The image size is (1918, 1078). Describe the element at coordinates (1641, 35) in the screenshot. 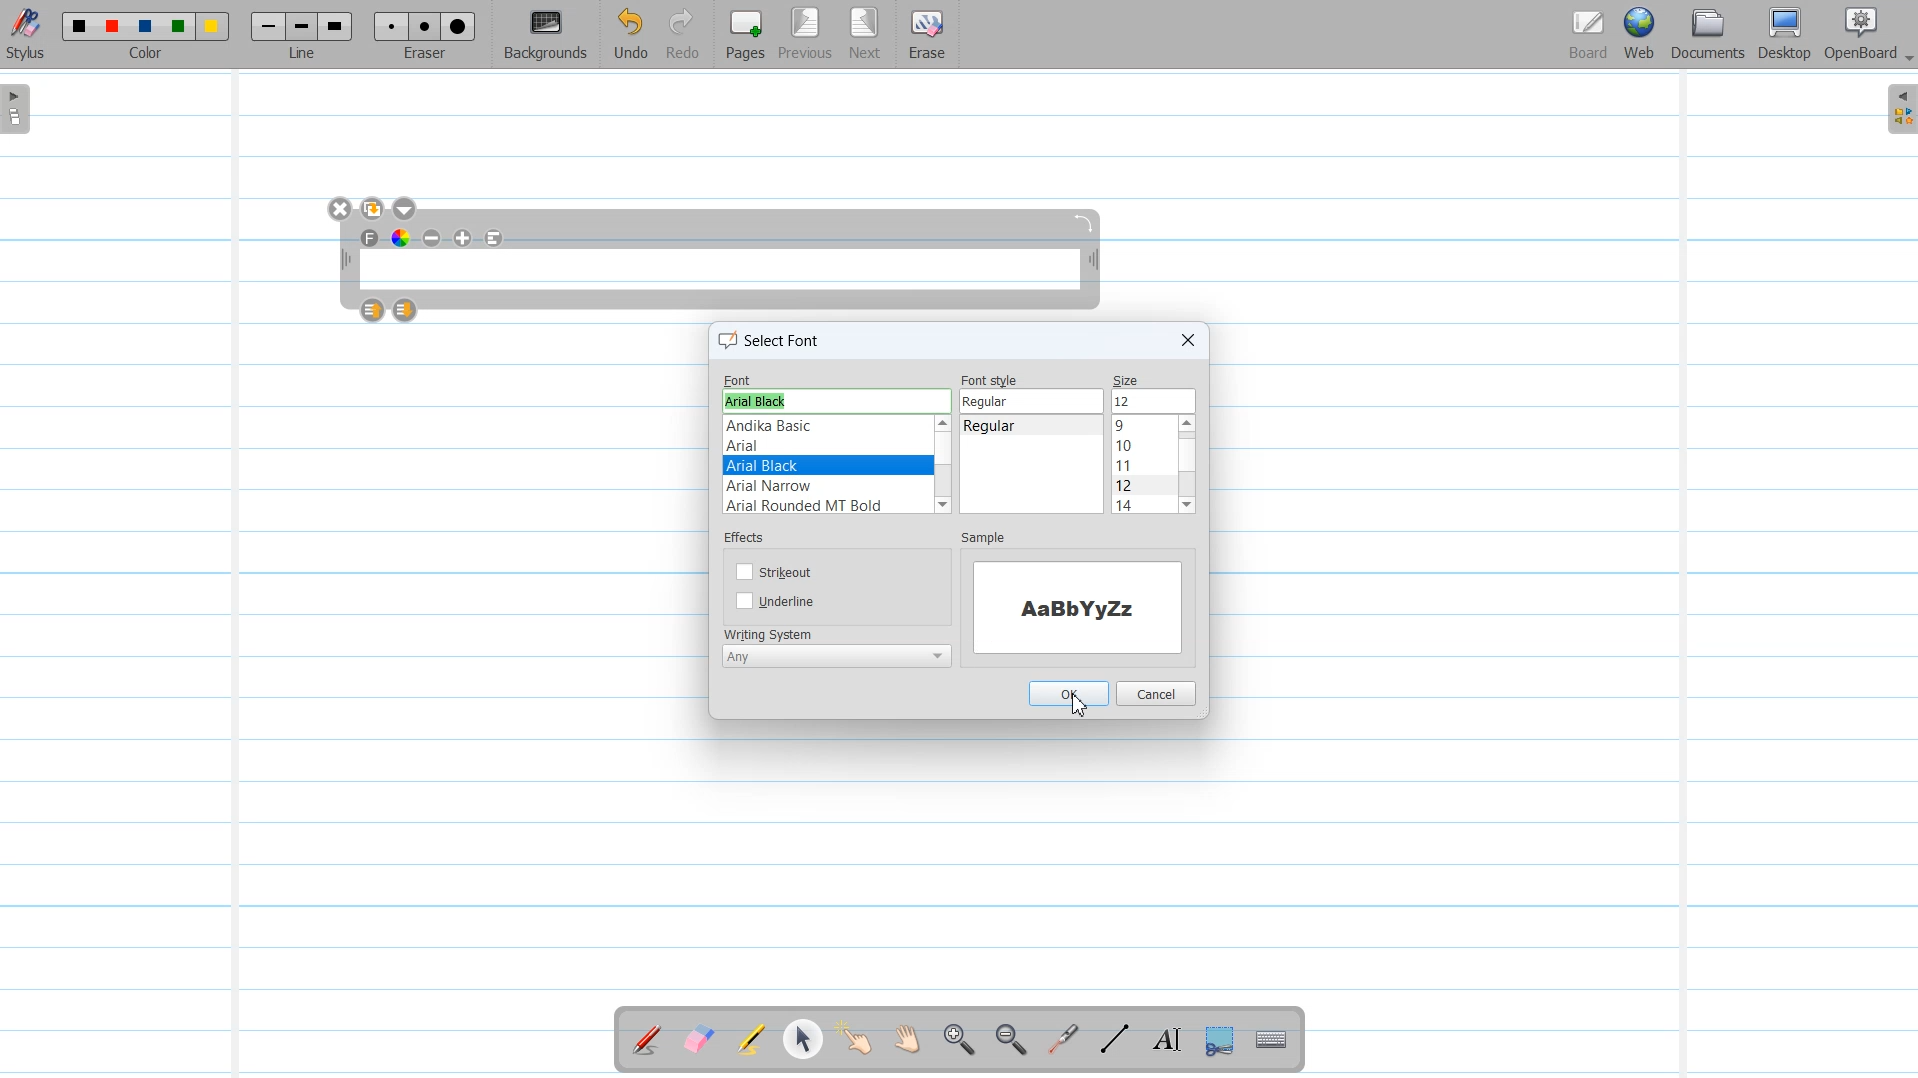

I see `Web` at that location.